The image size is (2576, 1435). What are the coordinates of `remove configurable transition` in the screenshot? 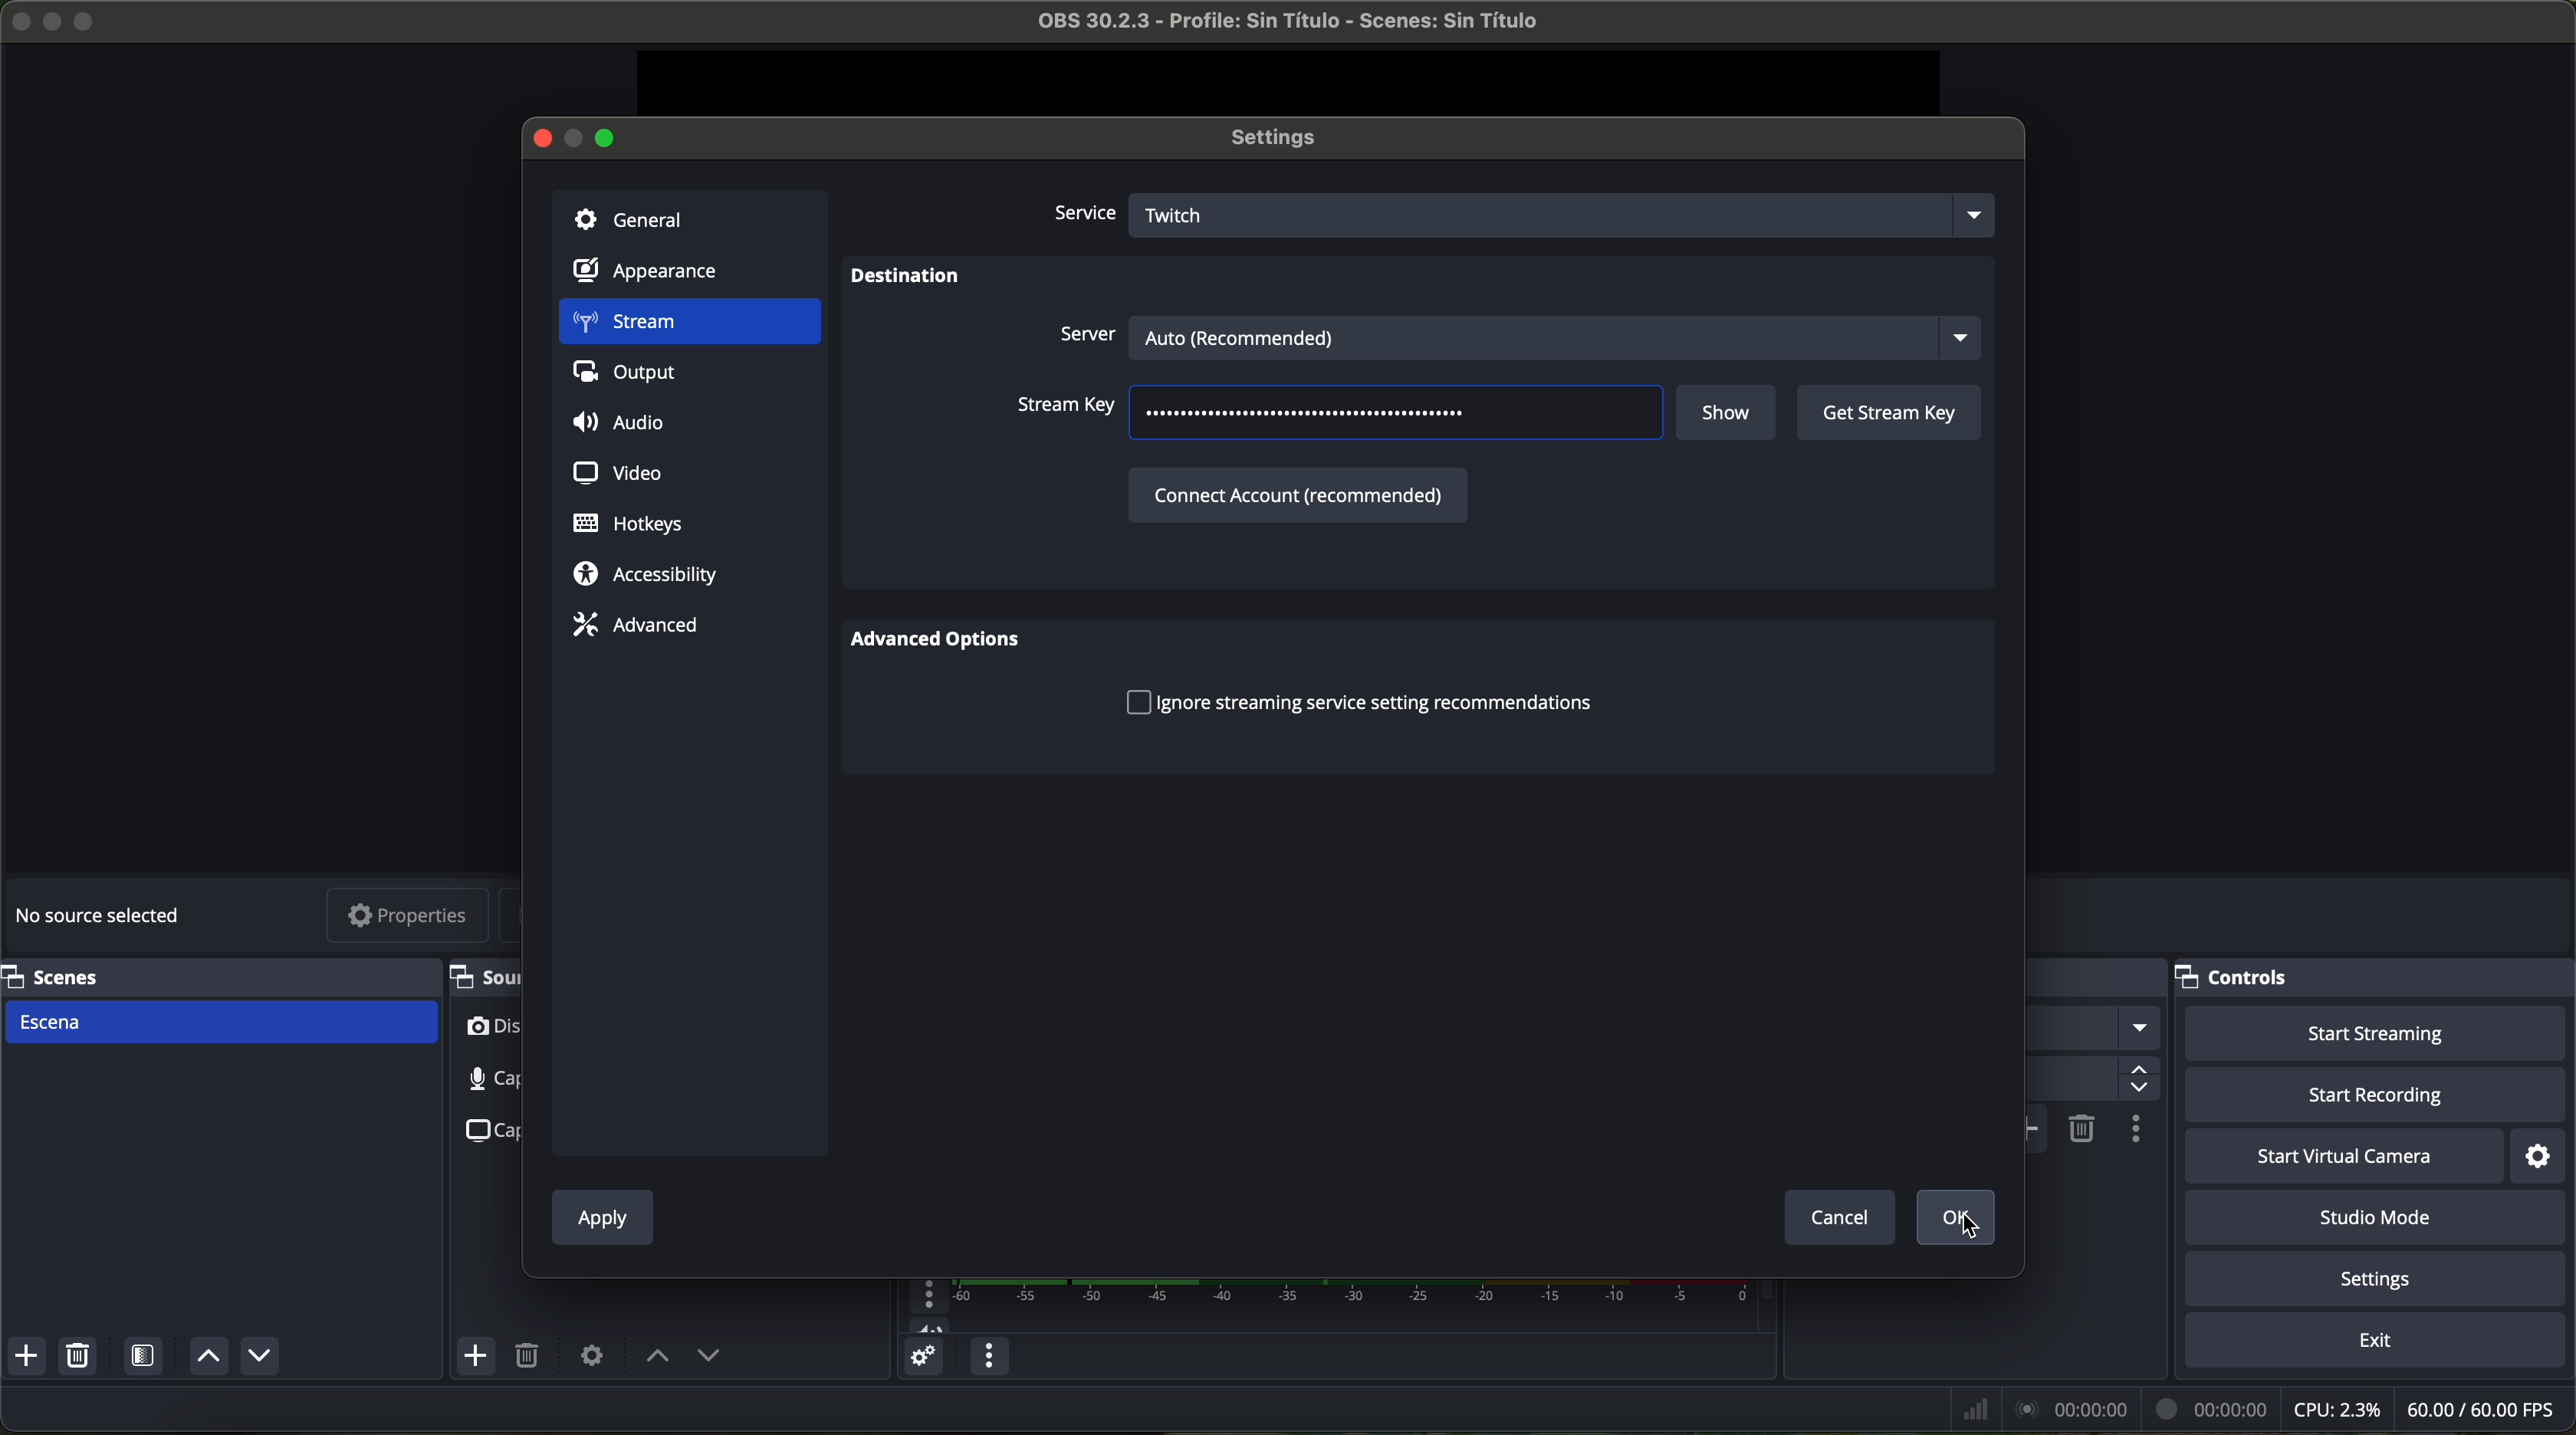 It's located at (2083, 1127).